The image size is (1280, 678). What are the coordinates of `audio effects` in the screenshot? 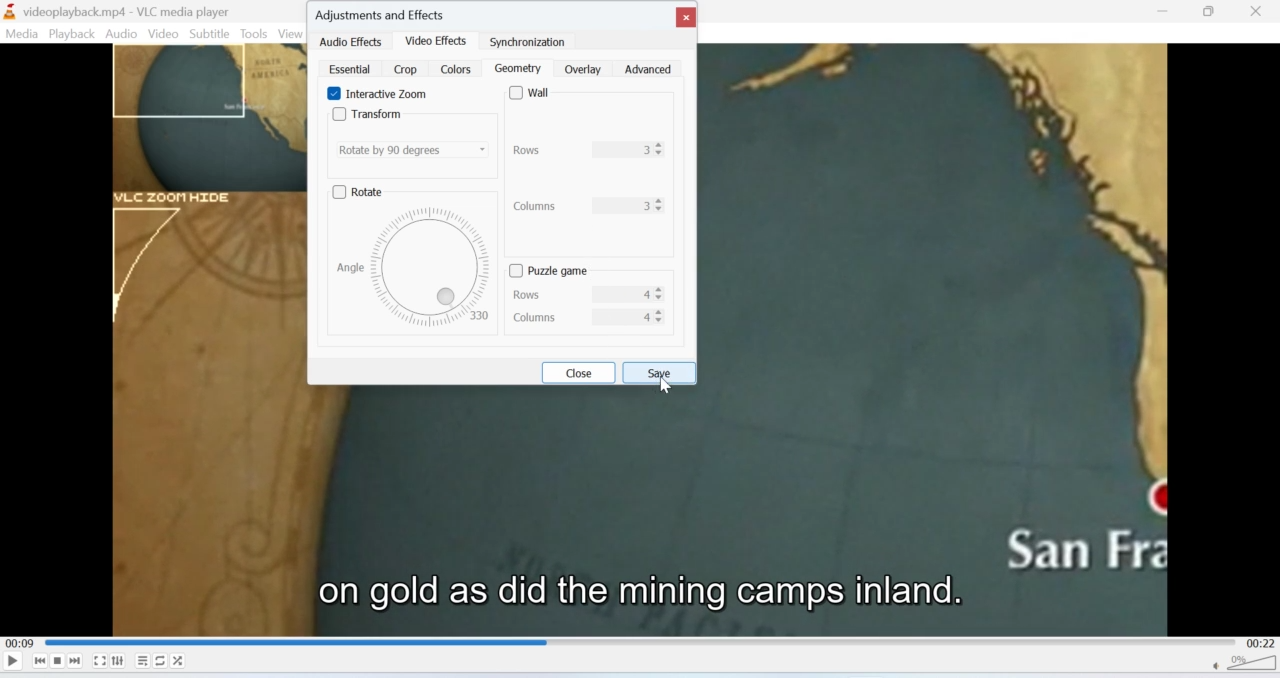 It's located at (351, 43).